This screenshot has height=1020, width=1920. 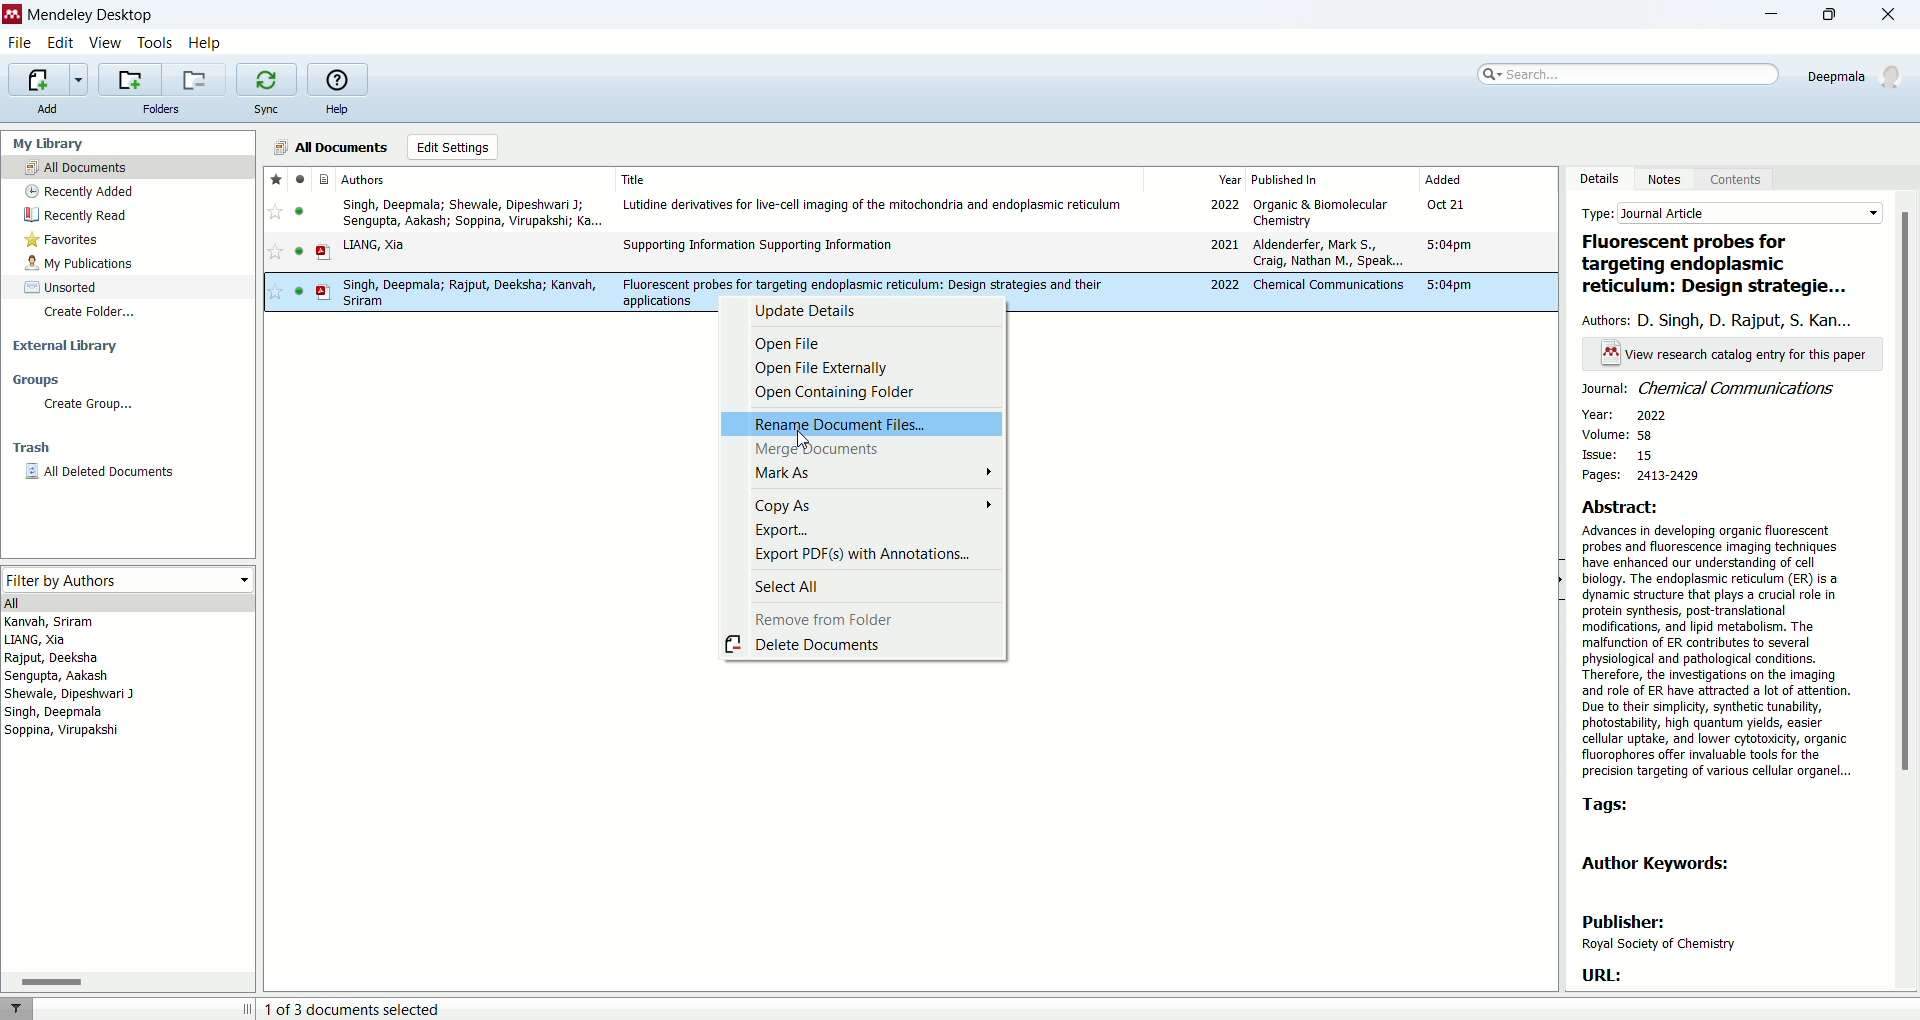 What do you see at coordinates (61, 346) in the screenshot?
I see `external library` at bounding box center [61, 346].